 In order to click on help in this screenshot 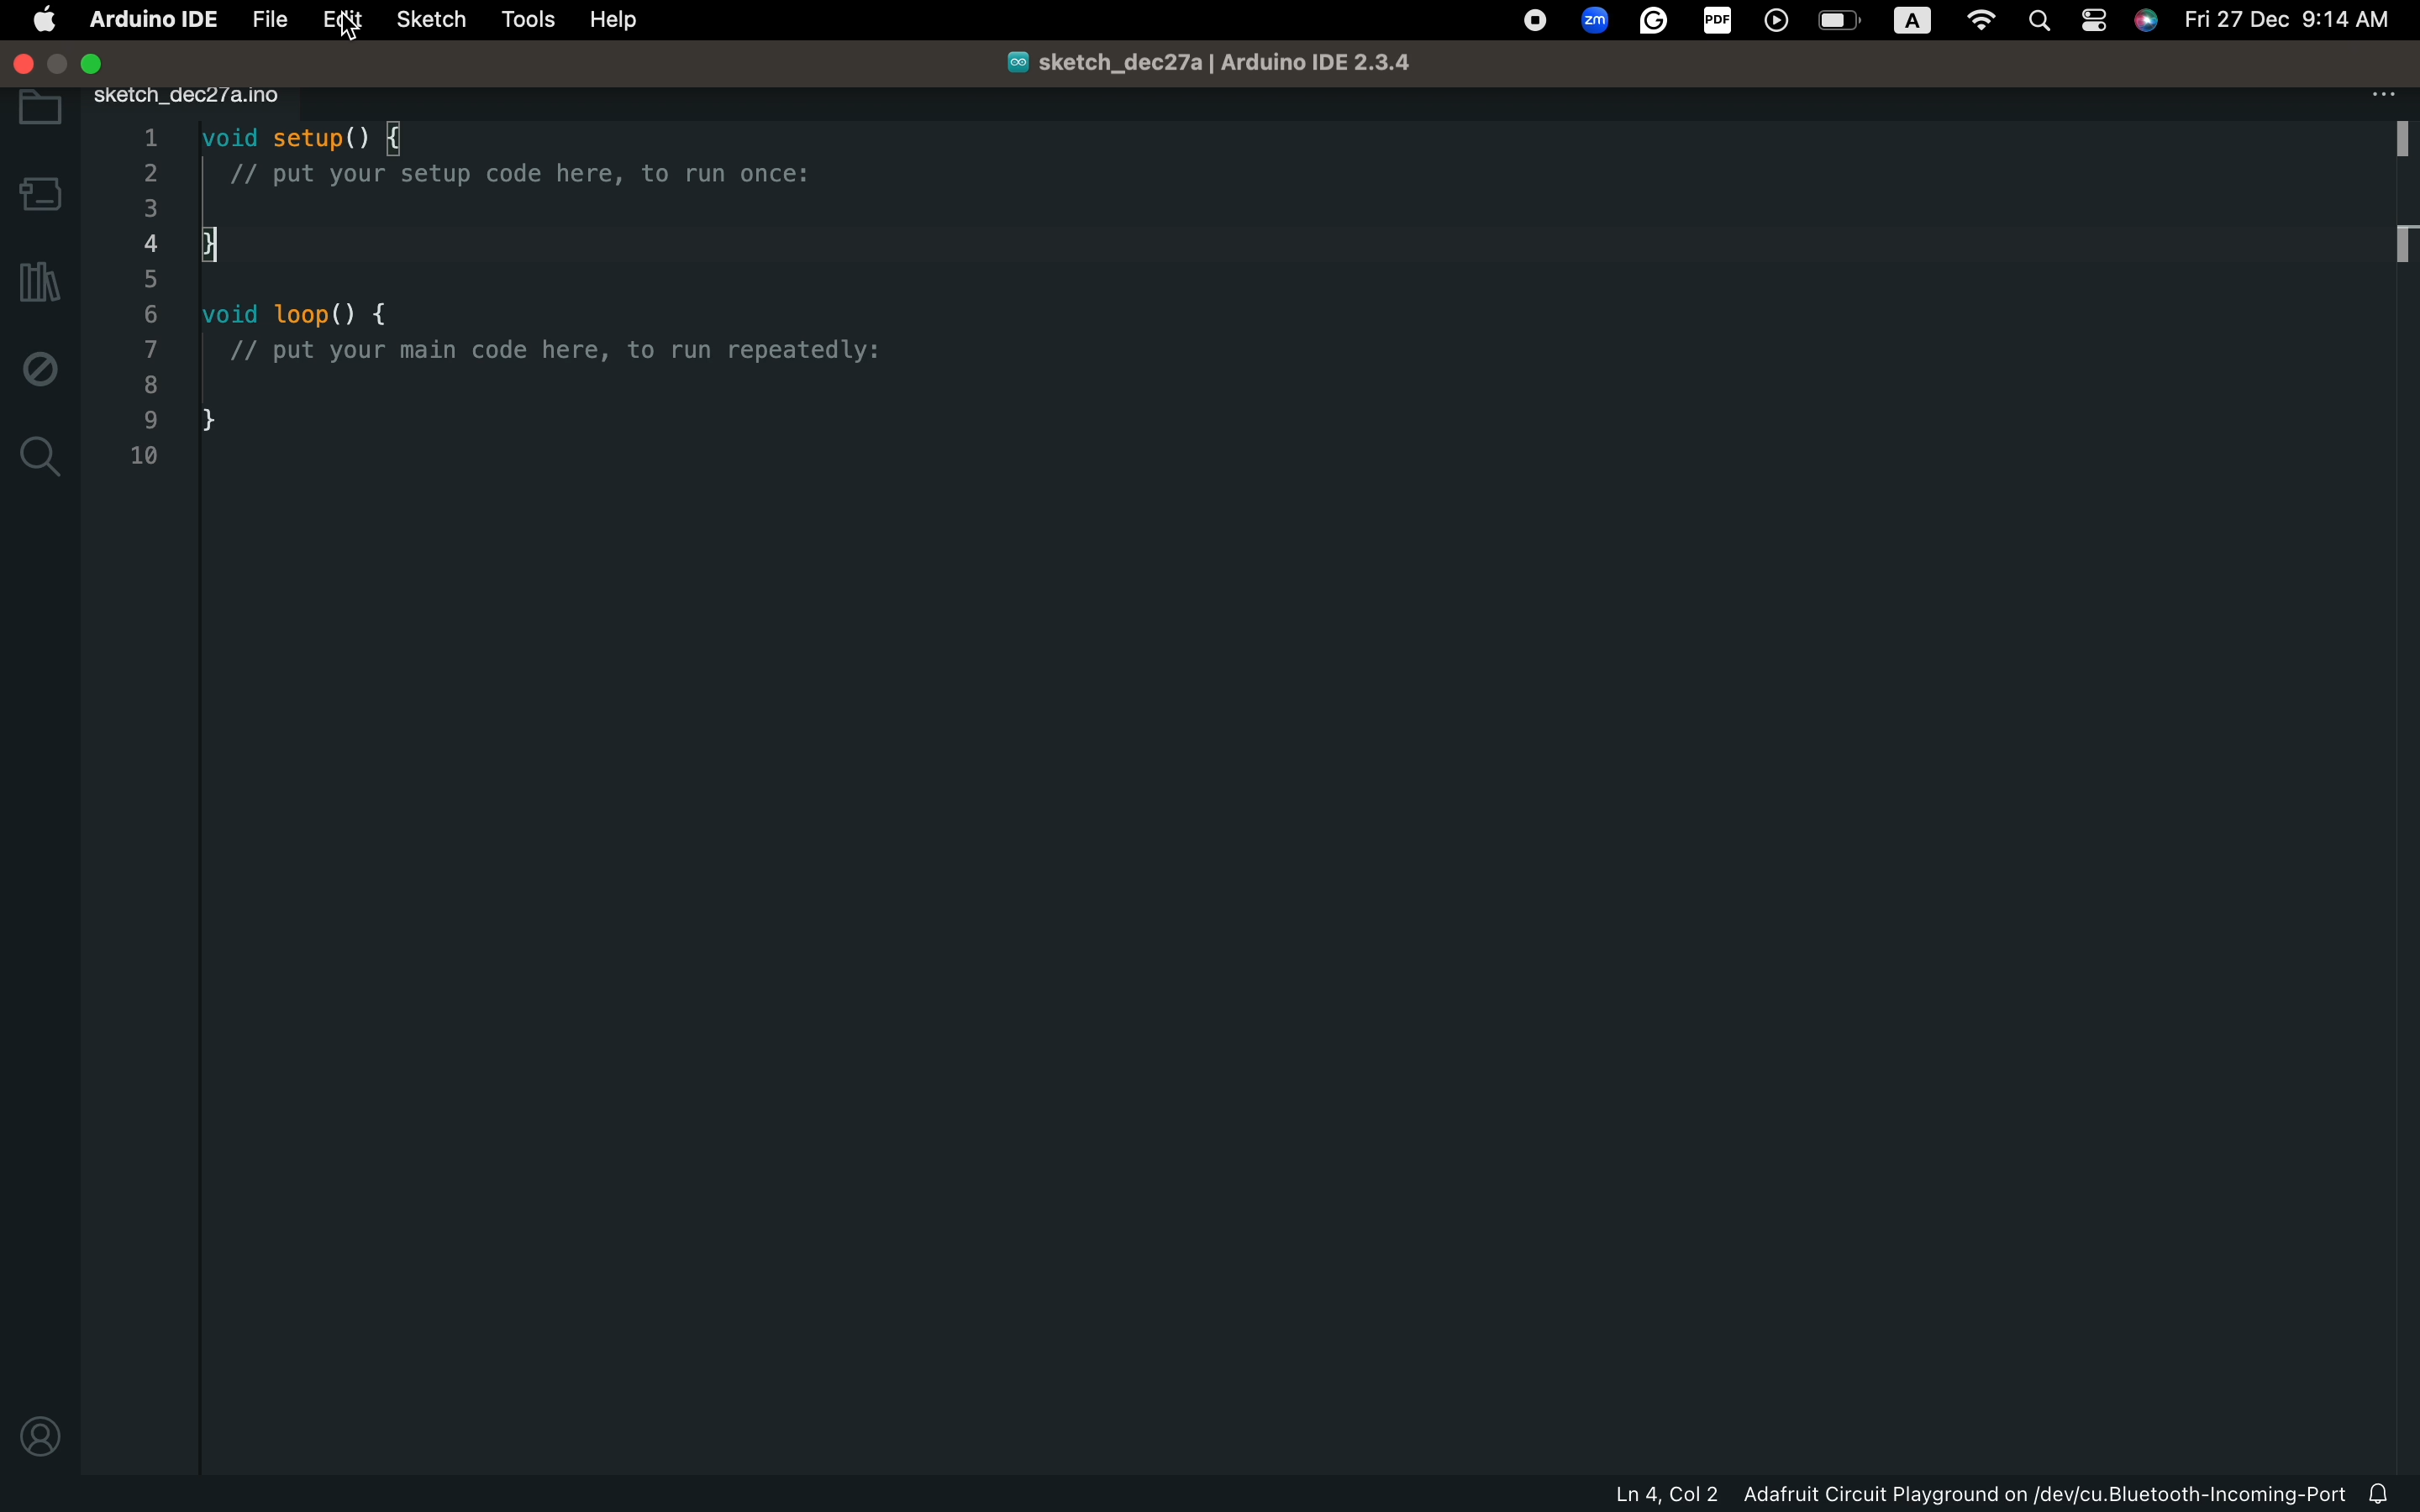, I will do `click(615, 23)`.